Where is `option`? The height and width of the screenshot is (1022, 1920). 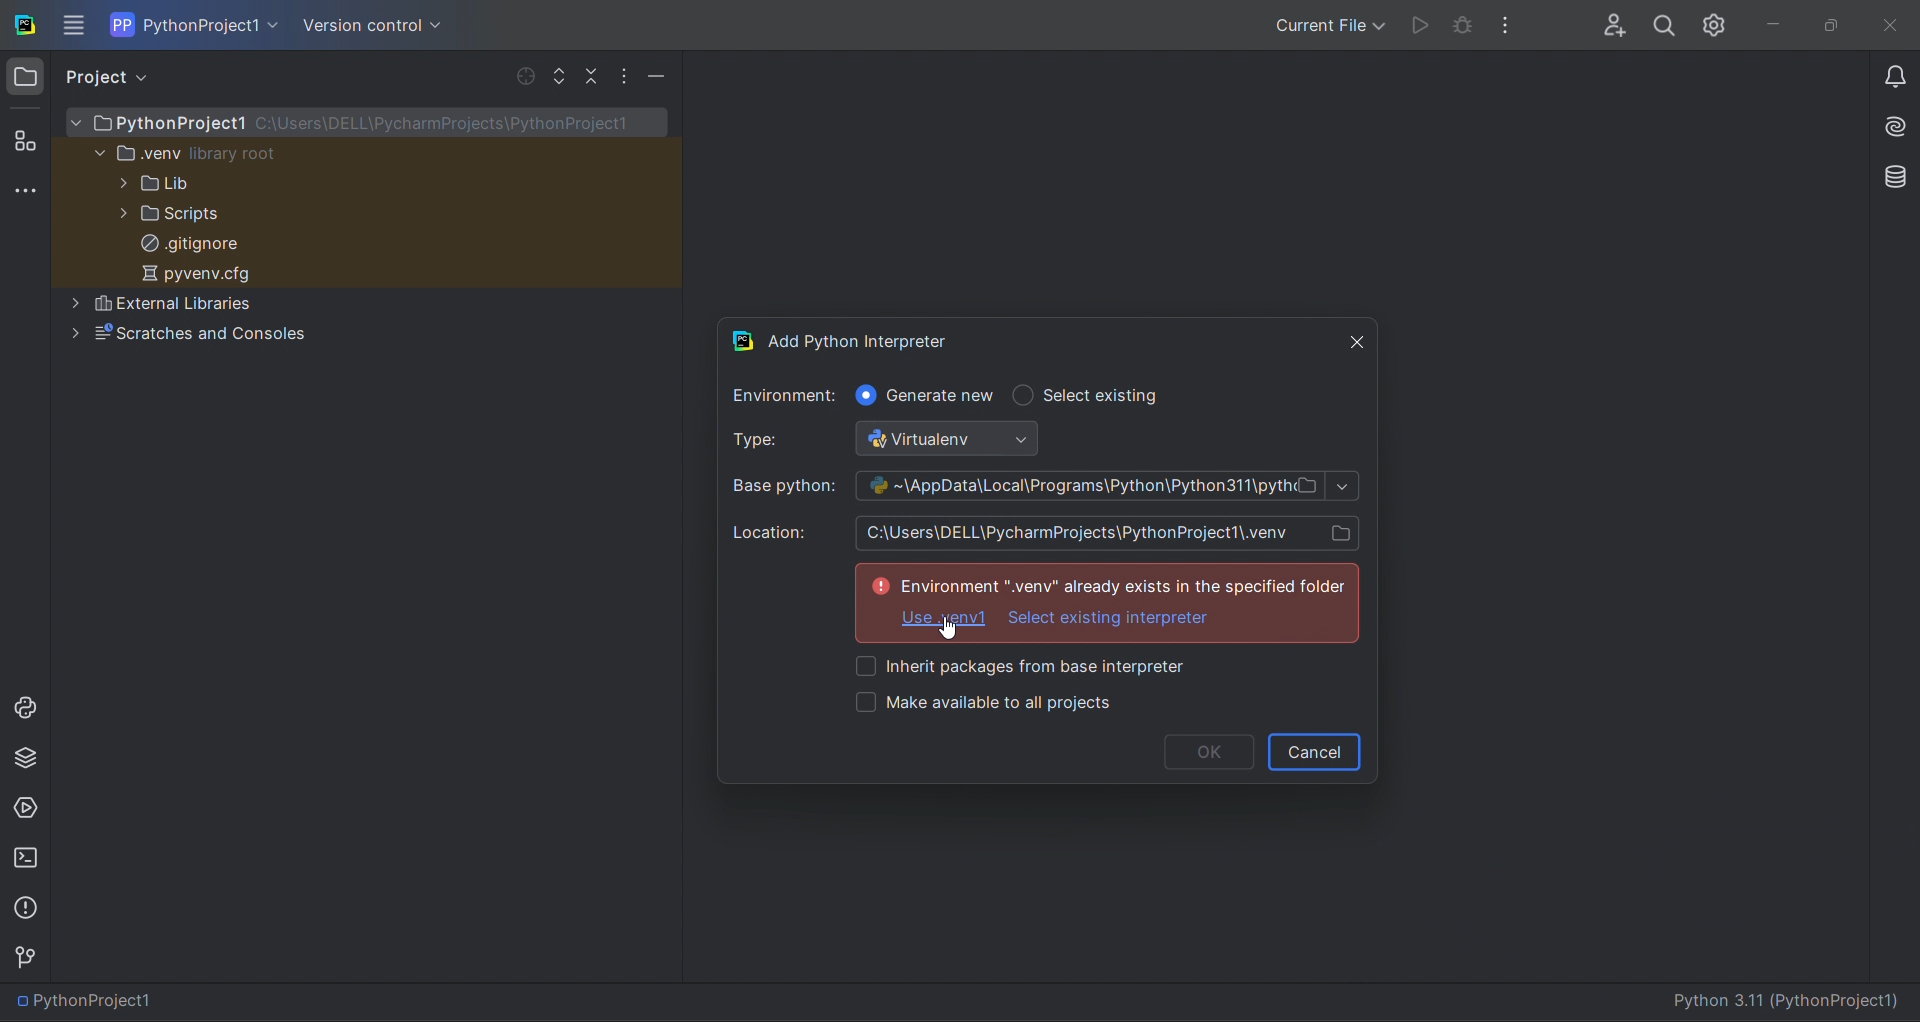
option is located at coordinates (946, 616).